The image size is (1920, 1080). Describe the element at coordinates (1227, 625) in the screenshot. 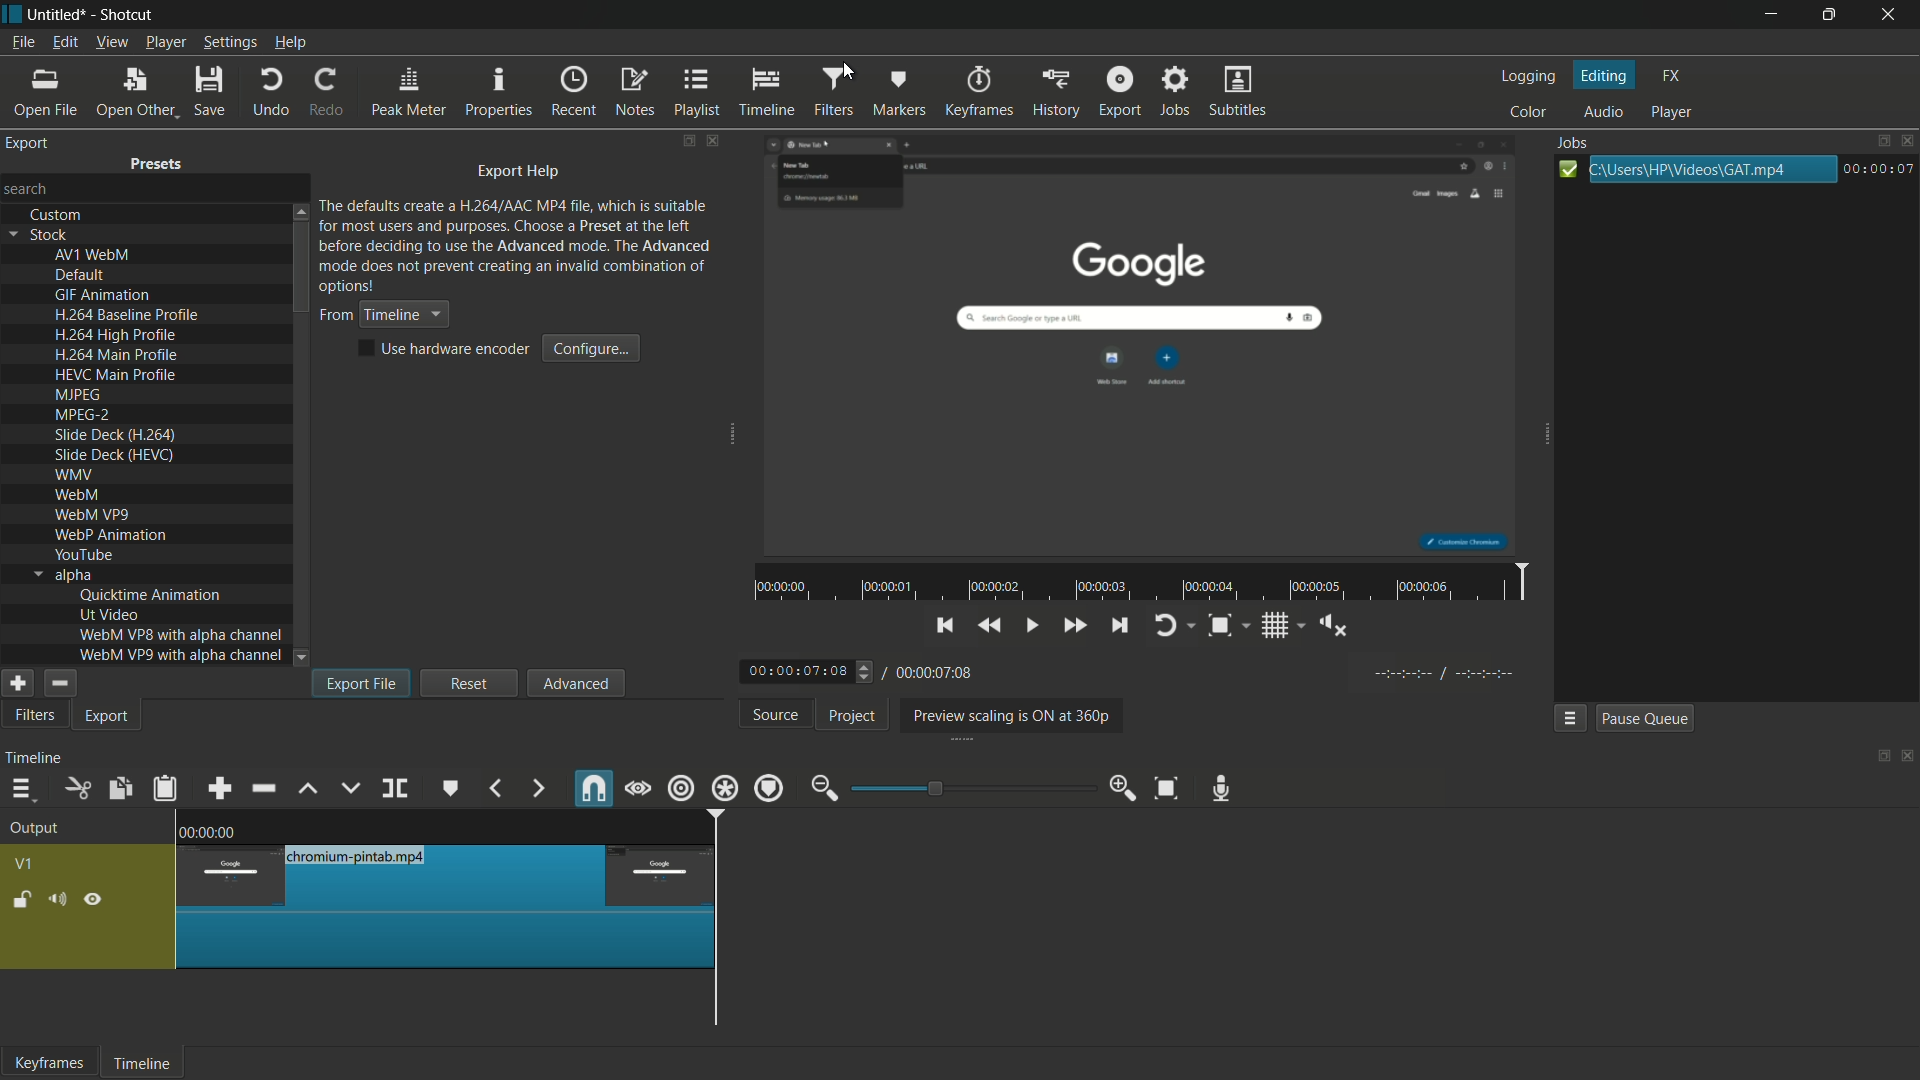

I see `toggle zoom` at that location.